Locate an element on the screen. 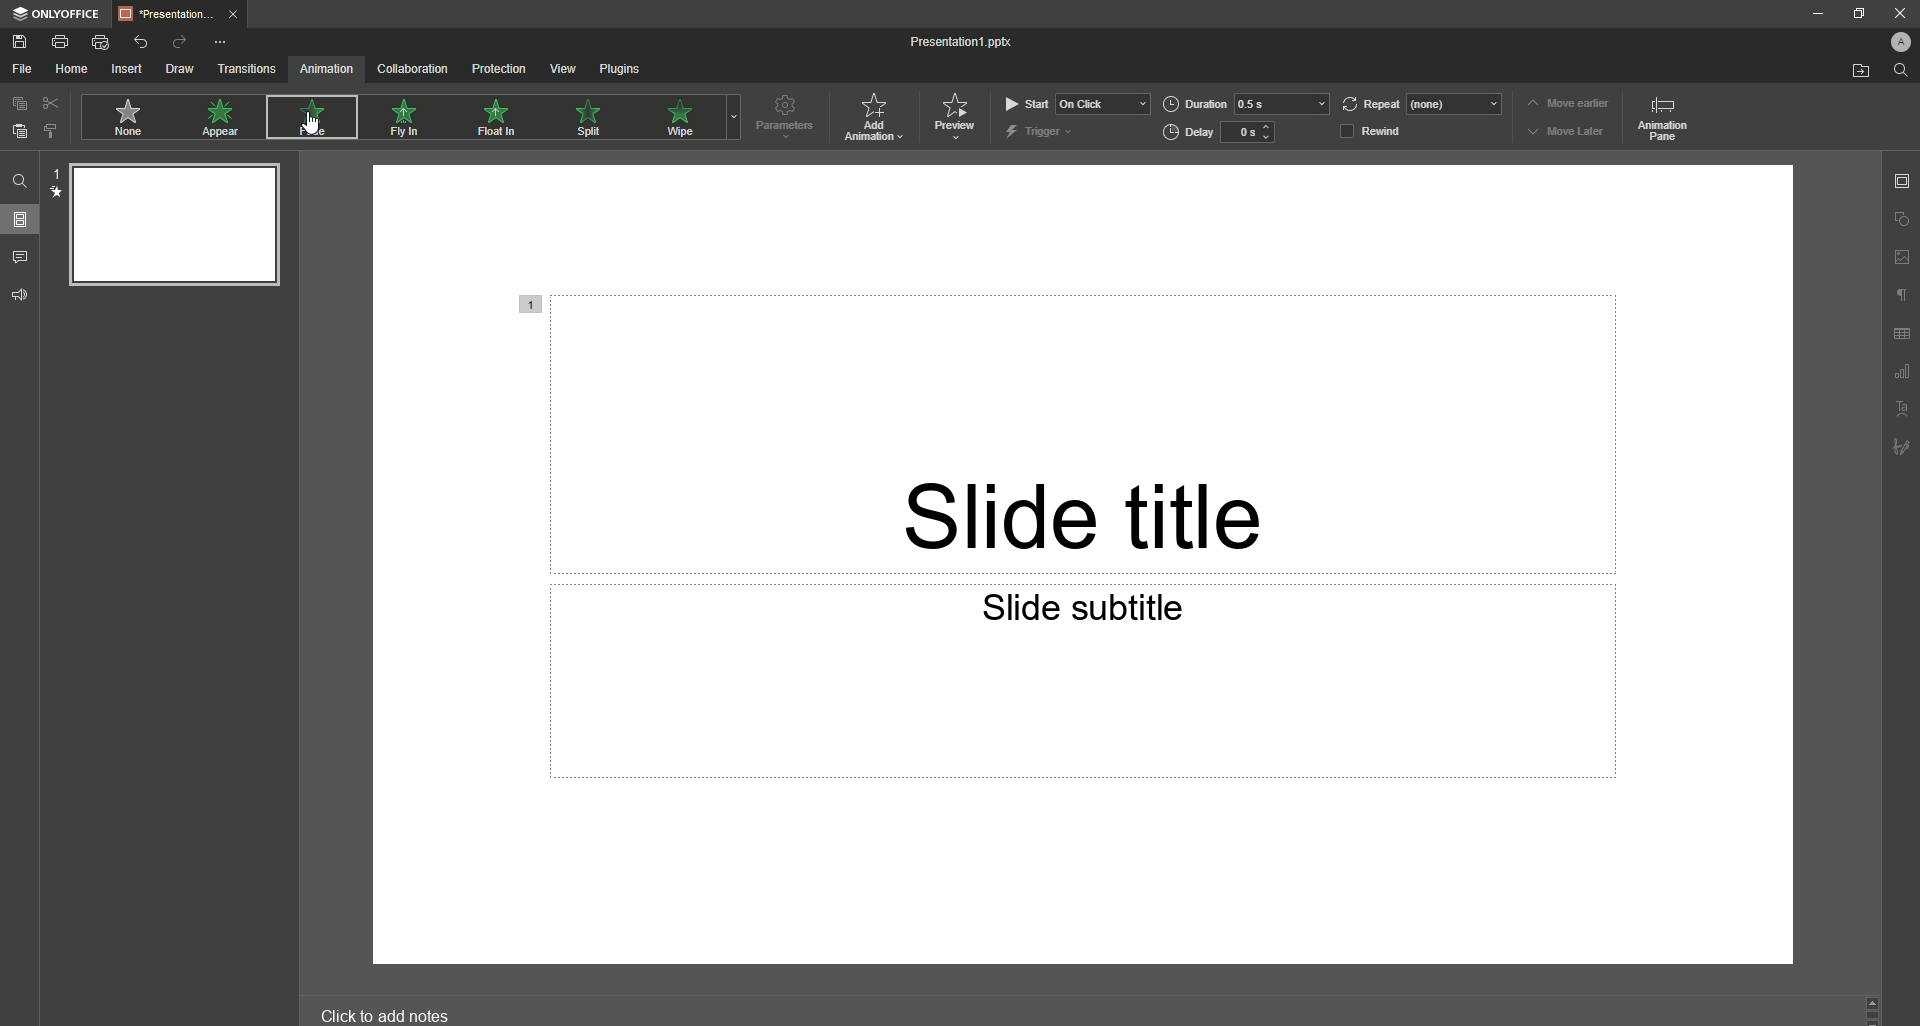 Image resolution: width=1920 pixels, height=1026 pixels. Transitions is located at coordinates (243, 70).